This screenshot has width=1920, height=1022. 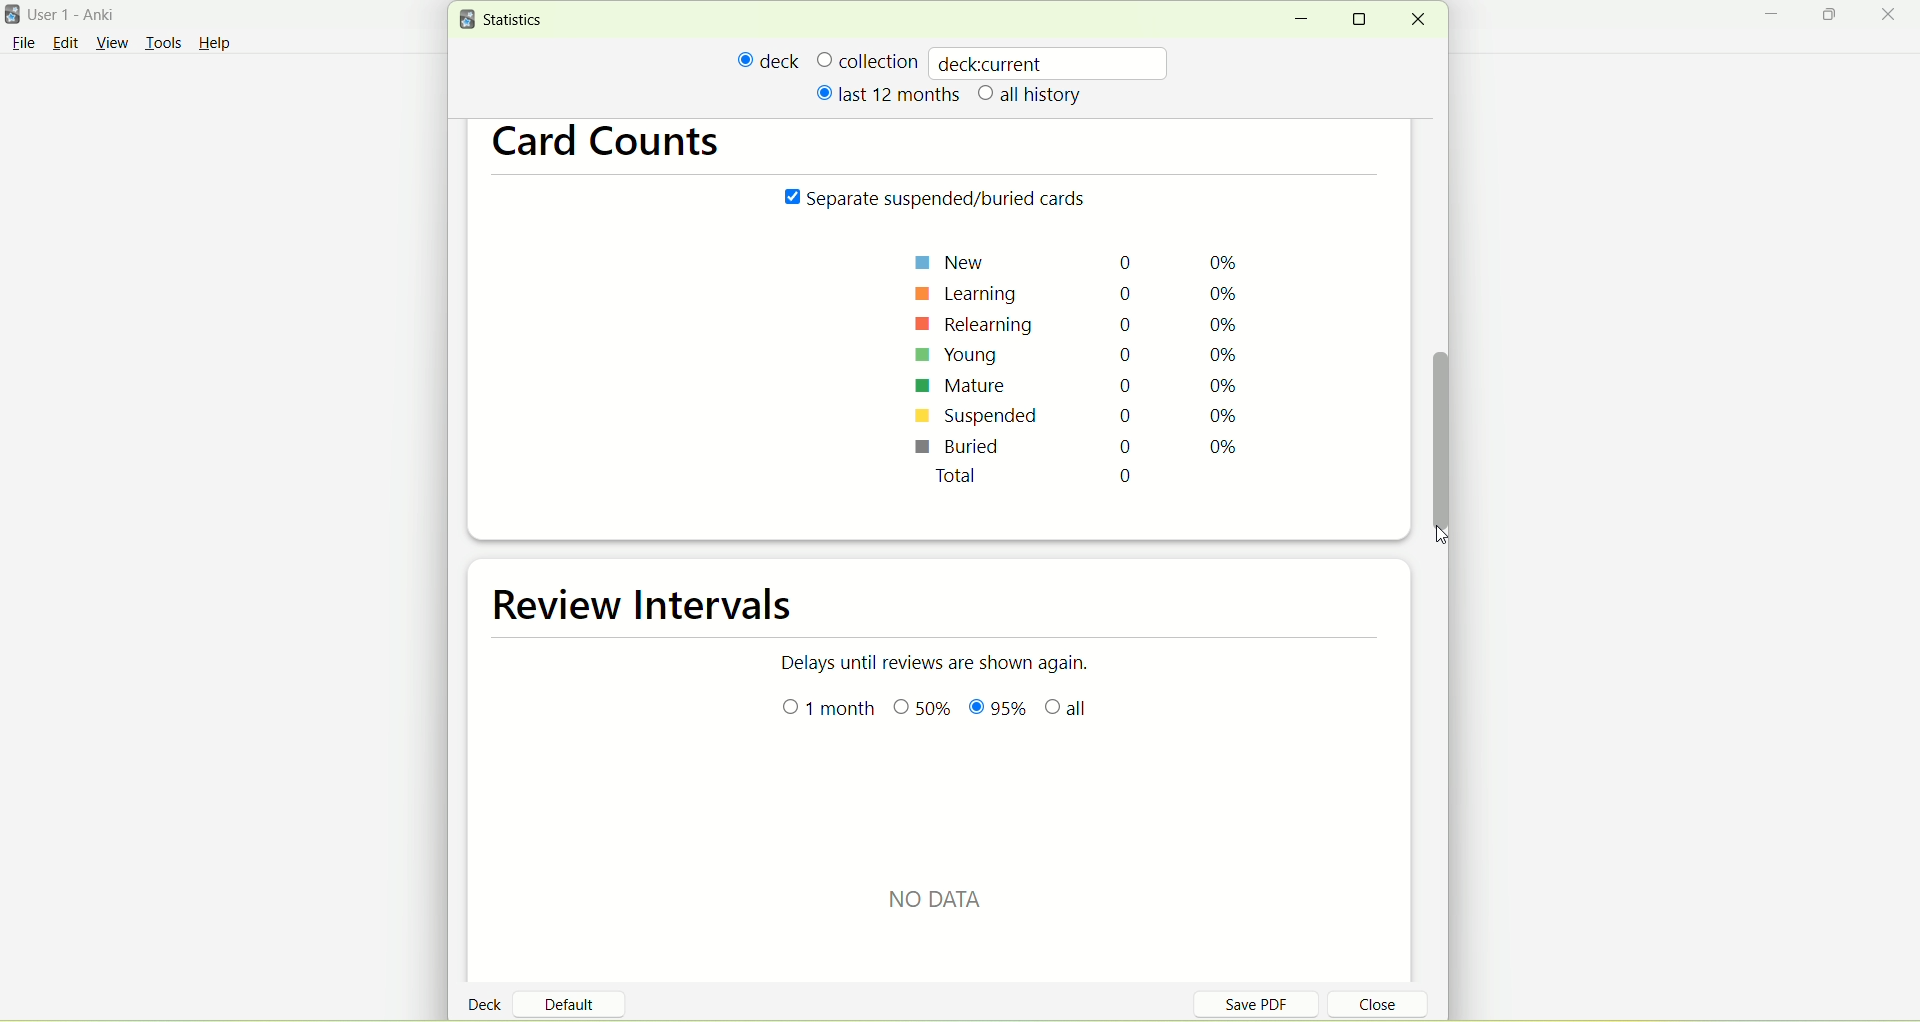 What do you see at coordinates (658, 607) in the screenshot?
I see `review intervals` at bounding box center [658, 607].